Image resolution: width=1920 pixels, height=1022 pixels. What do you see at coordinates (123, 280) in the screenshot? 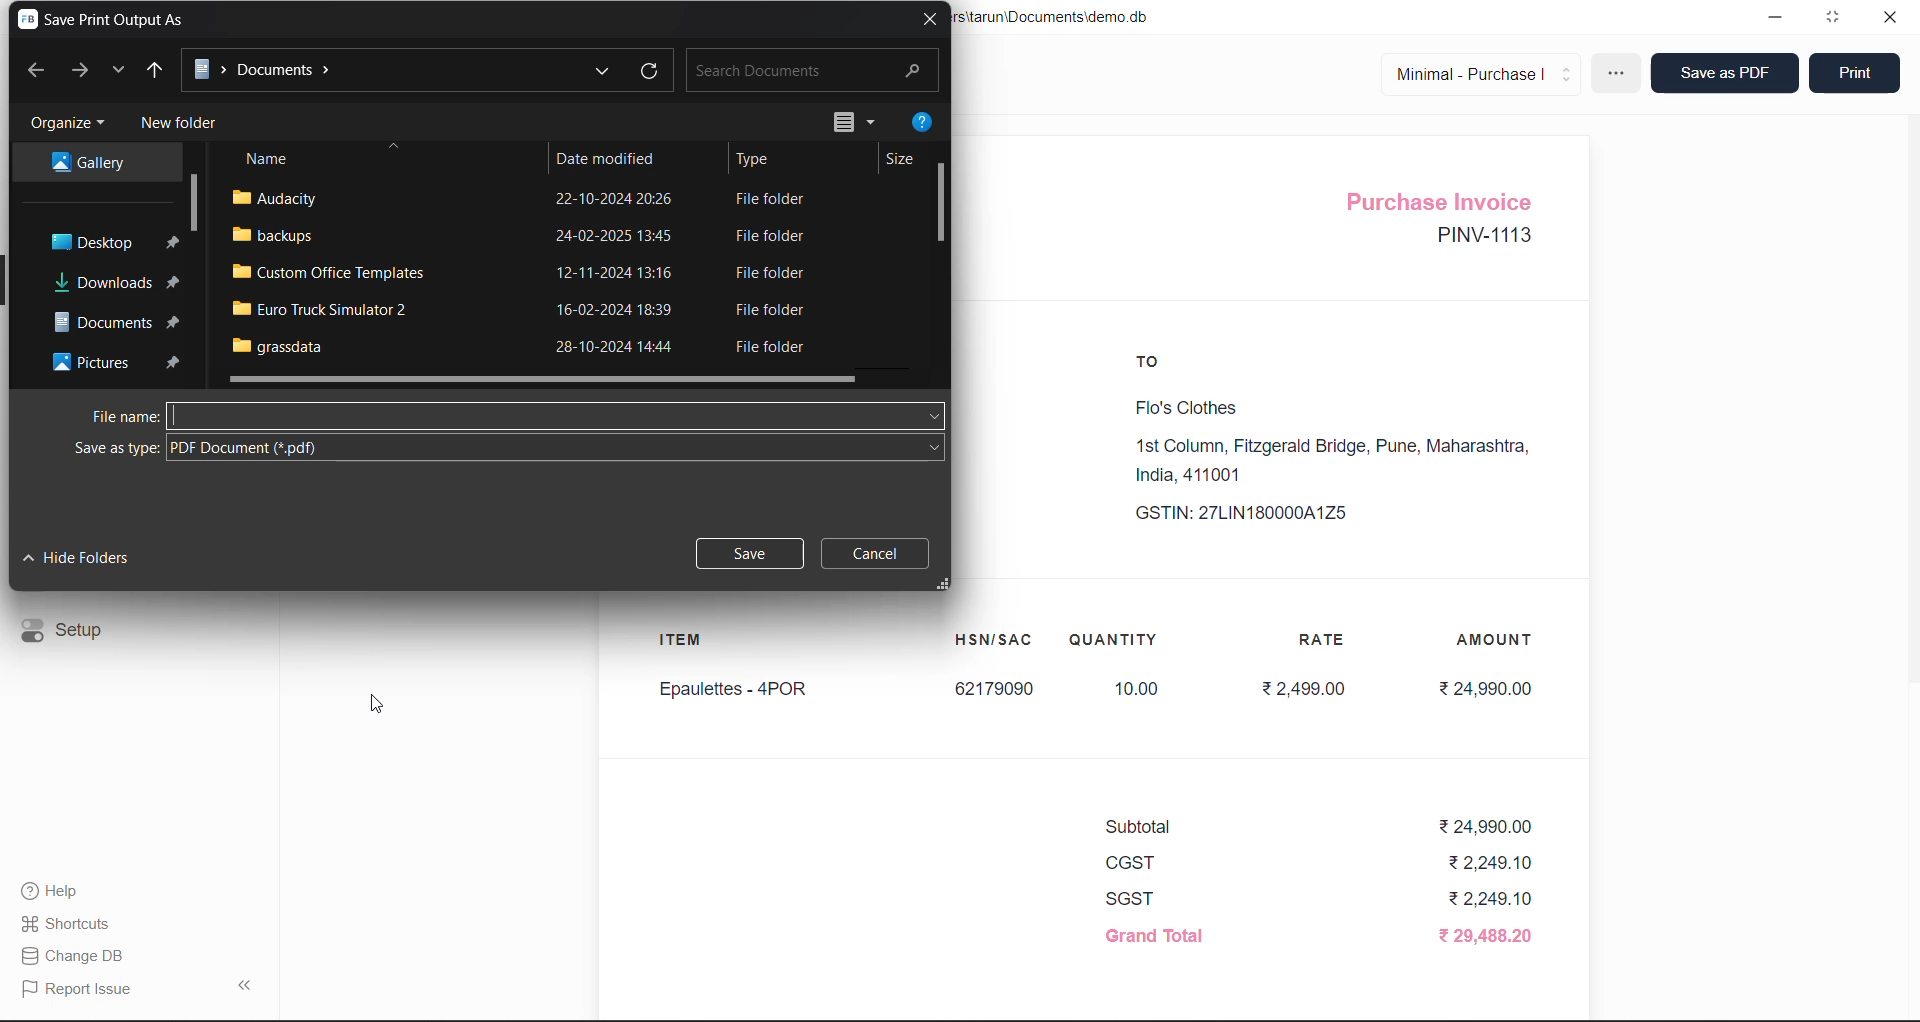
I see `Downloads` at bounding box center [123, 280].